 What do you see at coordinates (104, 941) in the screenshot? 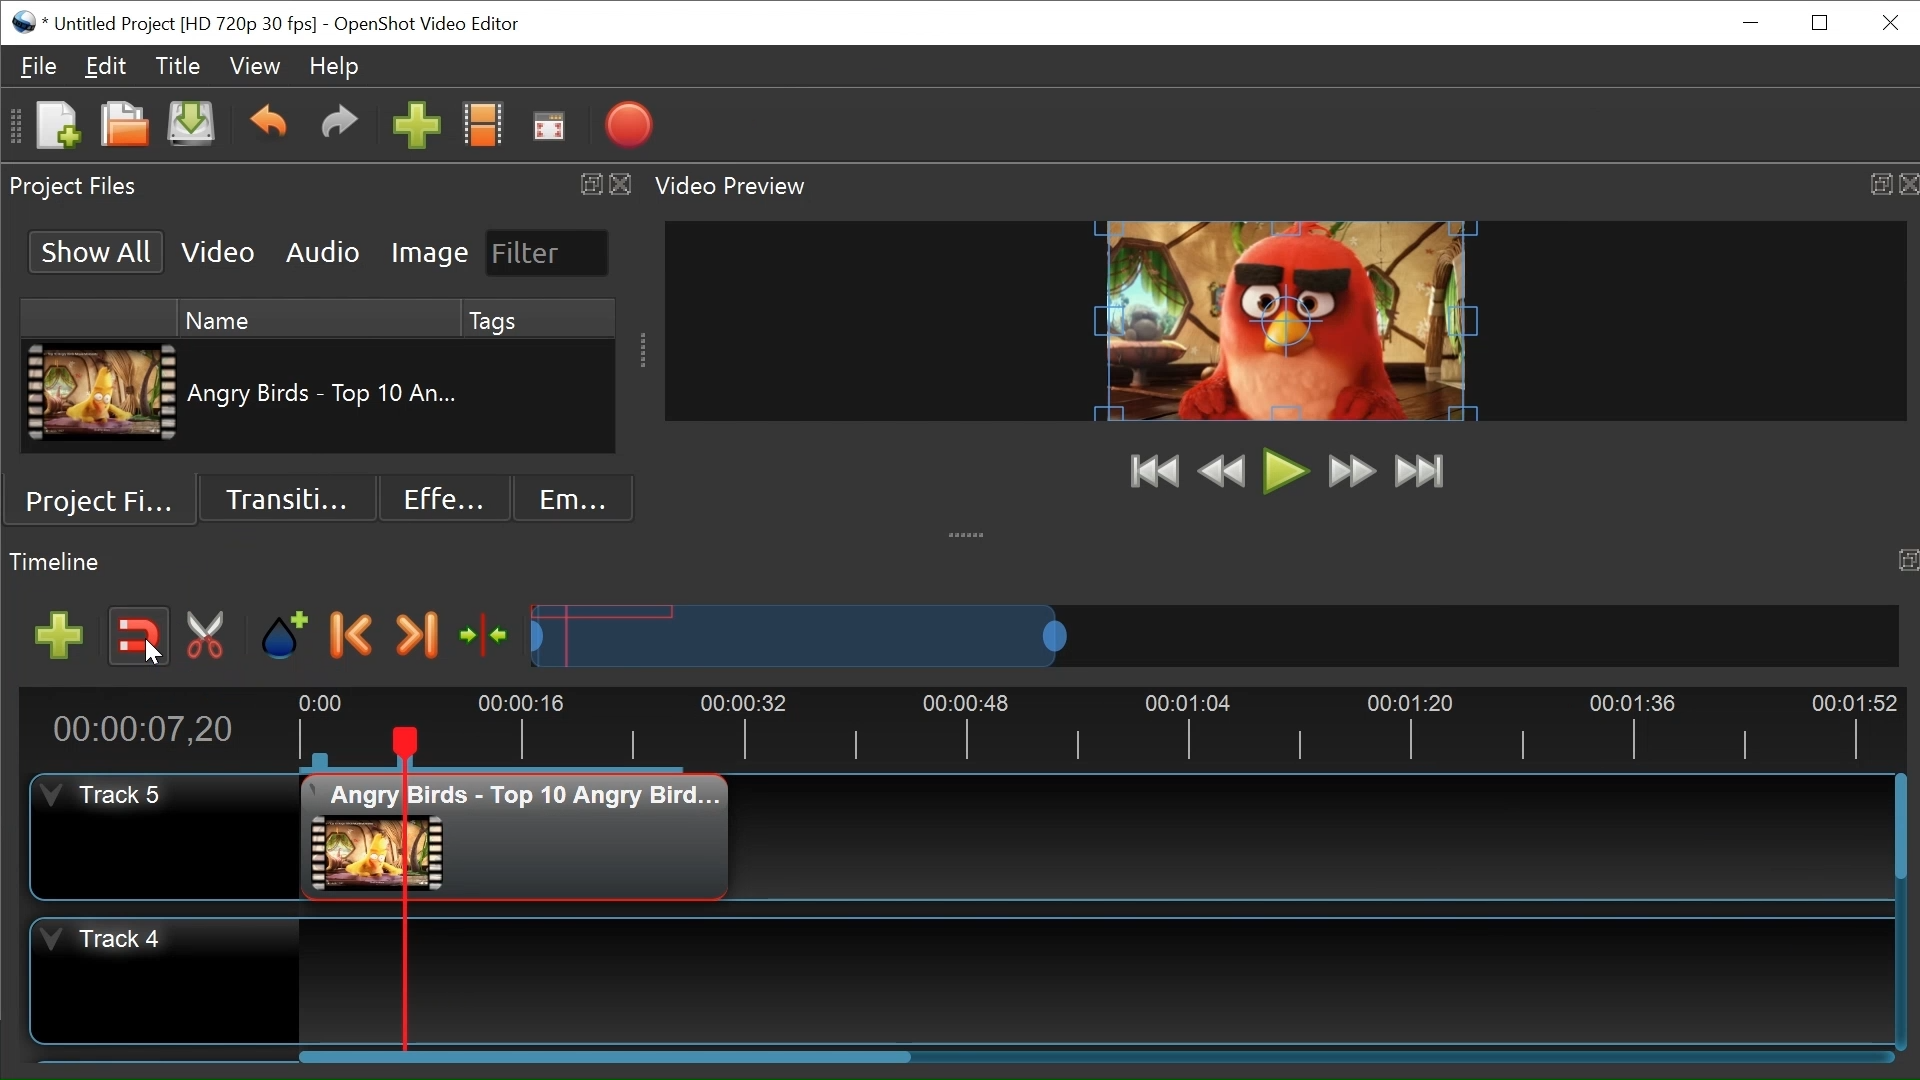
I see `Track Header` at bounding box center [104, 941].